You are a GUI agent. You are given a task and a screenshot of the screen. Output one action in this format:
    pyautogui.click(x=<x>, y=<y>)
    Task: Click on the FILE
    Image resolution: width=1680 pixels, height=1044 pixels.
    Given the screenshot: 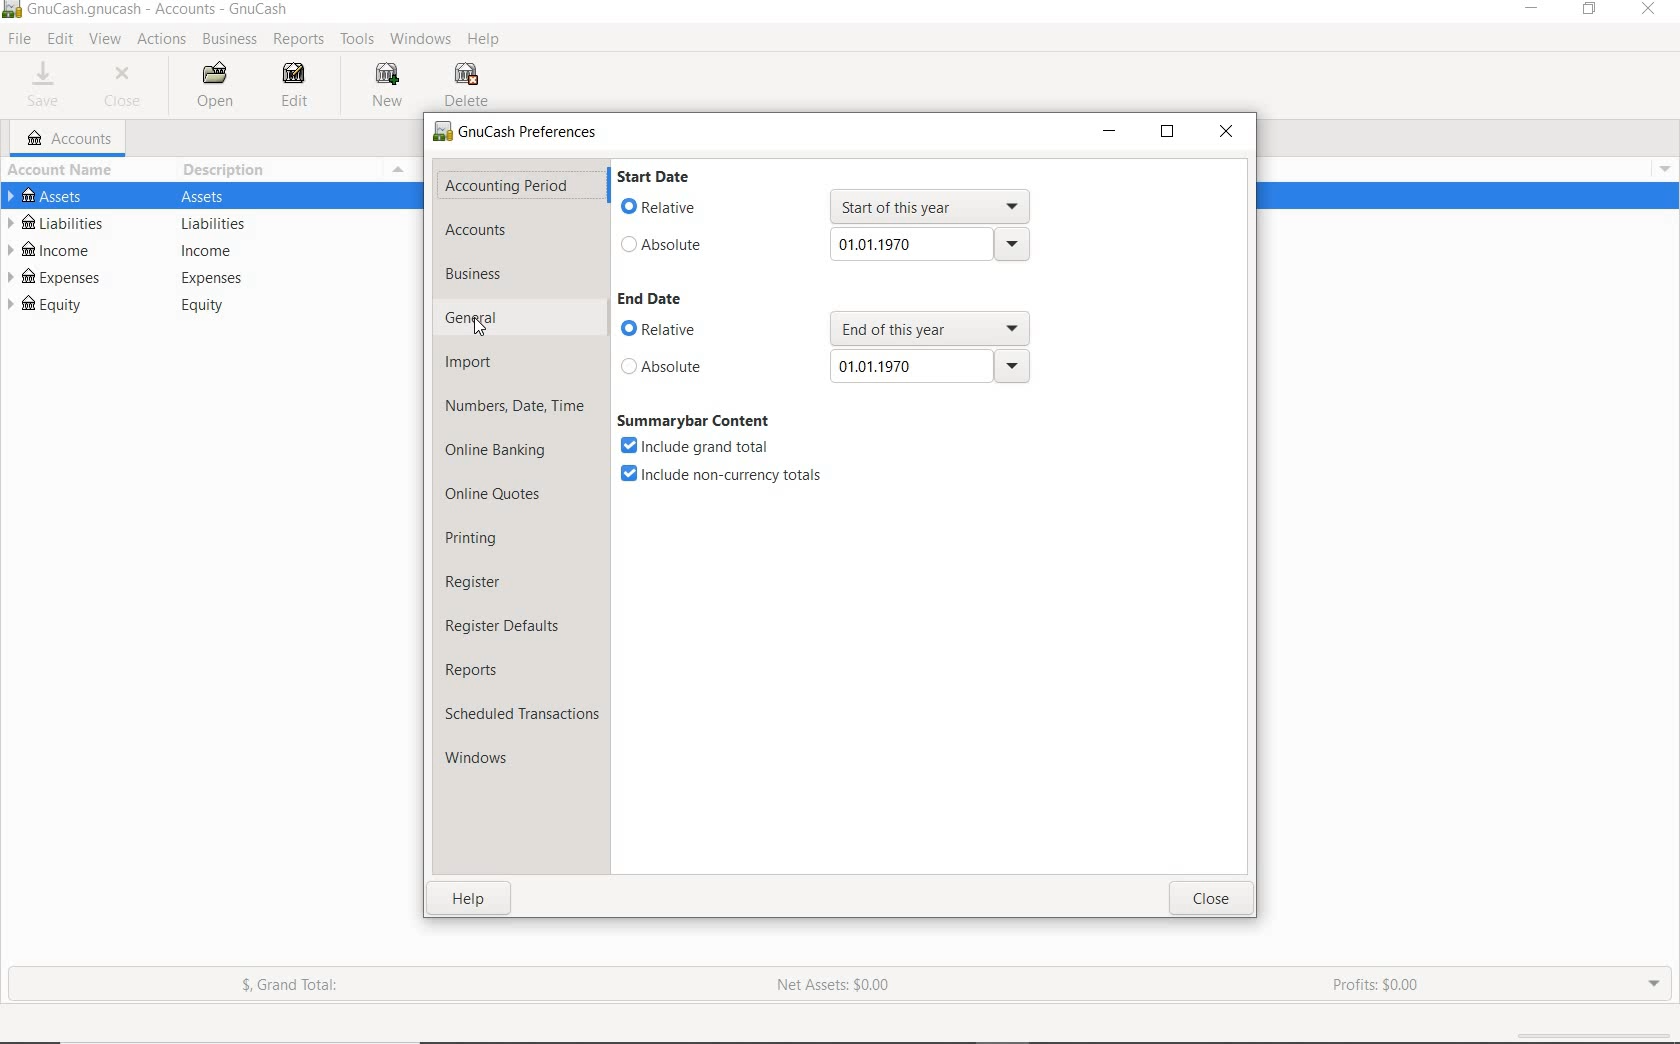 What is the action you would take?
    pyautogui.click(x=17, y=39)
    